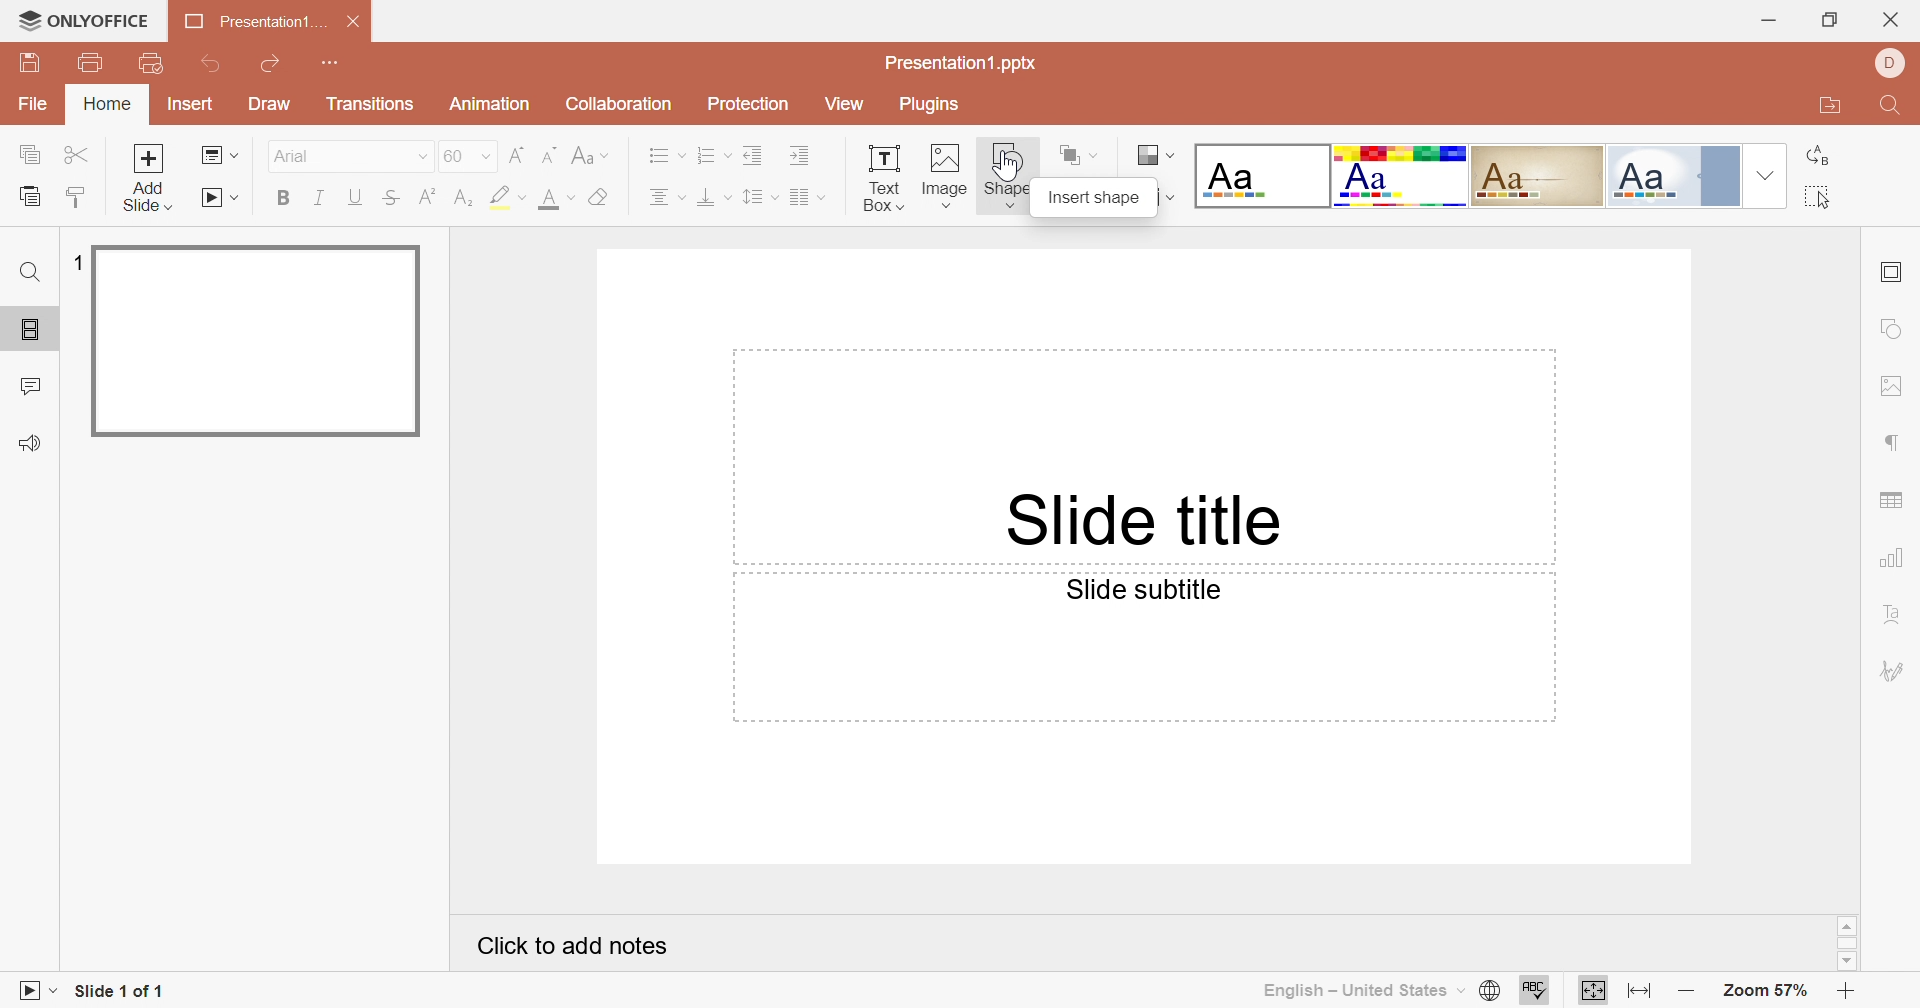  What do you see at coordinates (28, 195) in the screenshot?
I see `Paste` at bounding box center [28, 195].